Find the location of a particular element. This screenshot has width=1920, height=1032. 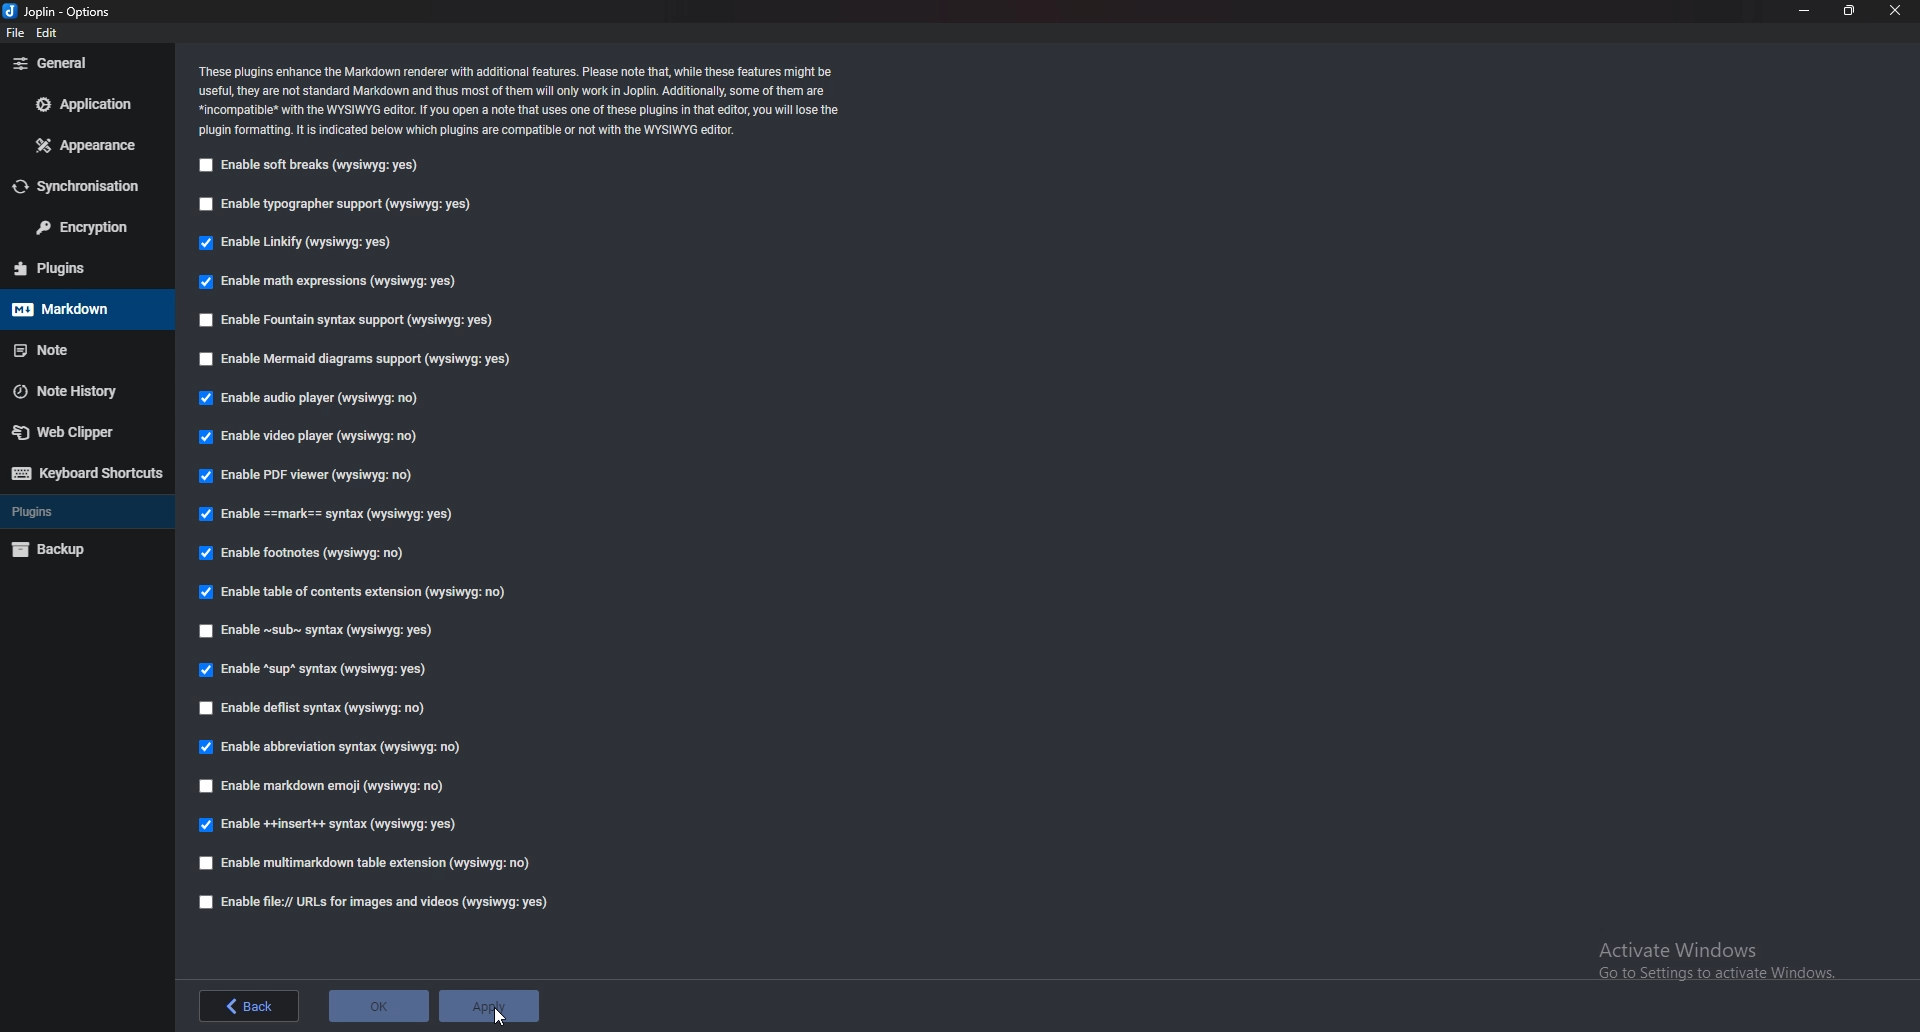

Enable audio player is located at coordinates (312, 397).